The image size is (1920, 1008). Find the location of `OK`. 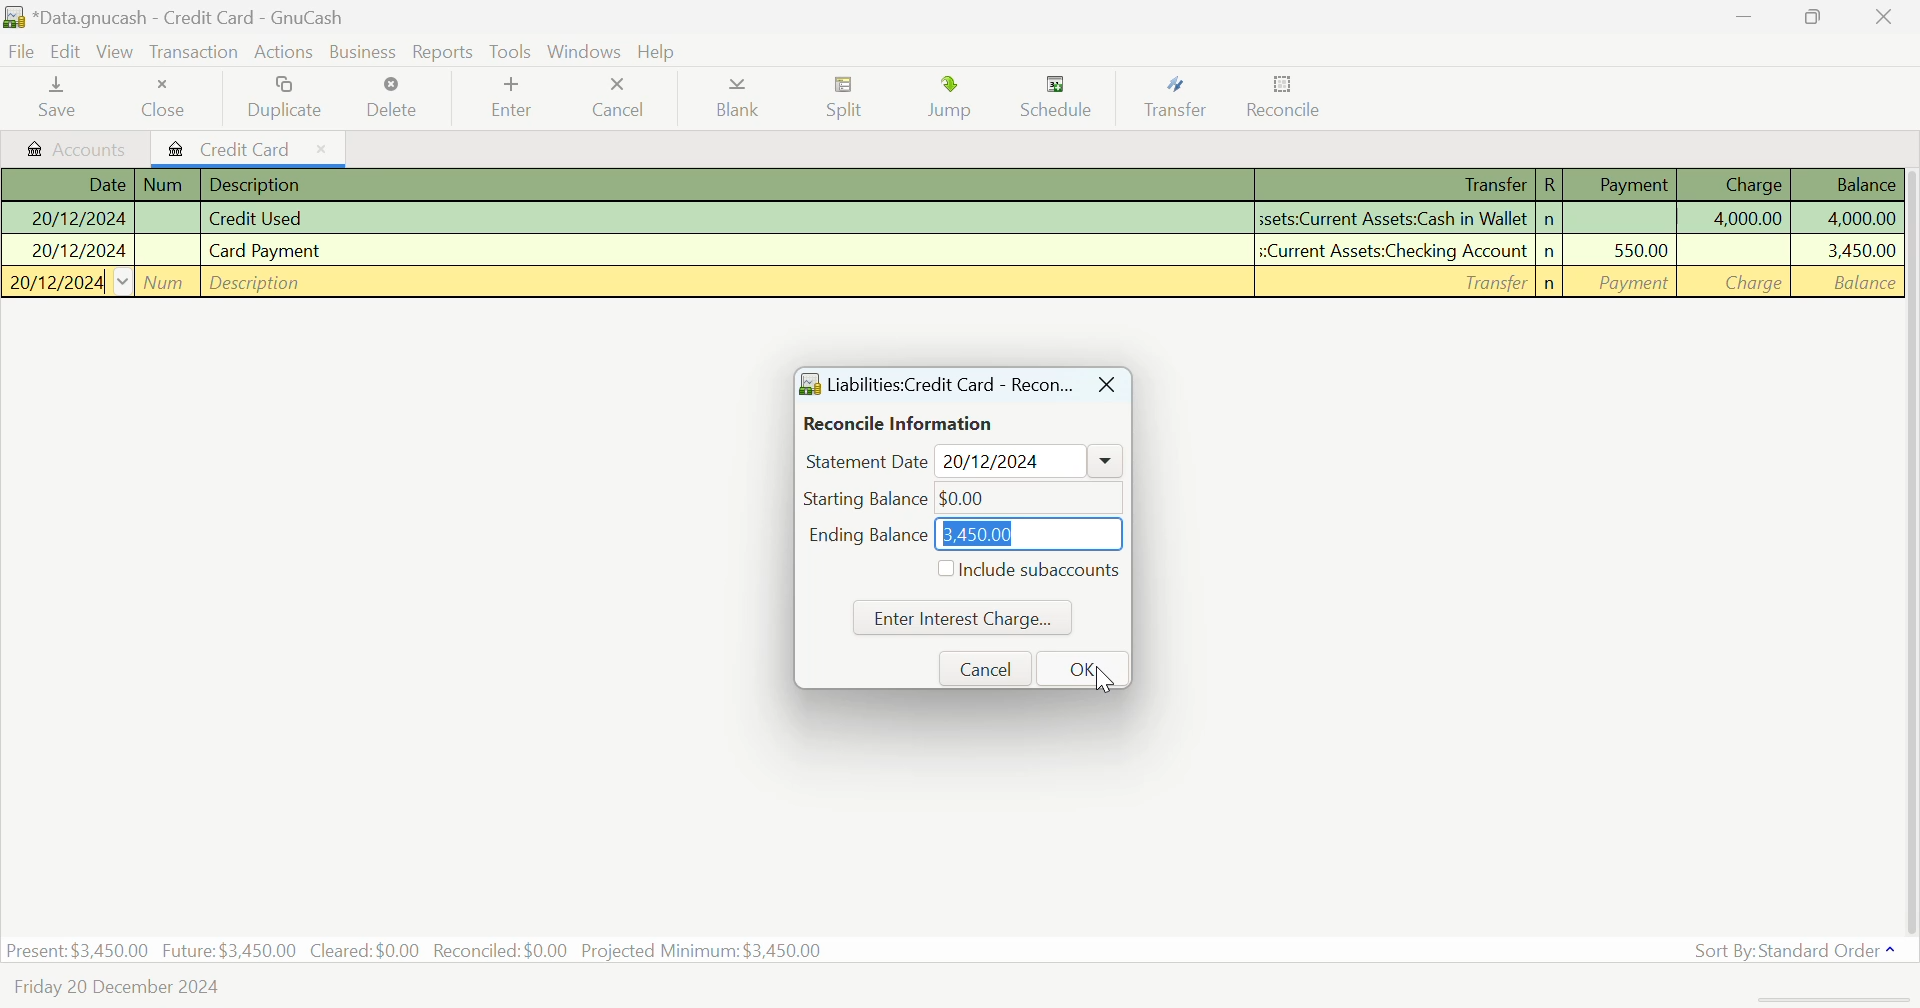

OK is located at coordinates (1085, 668).